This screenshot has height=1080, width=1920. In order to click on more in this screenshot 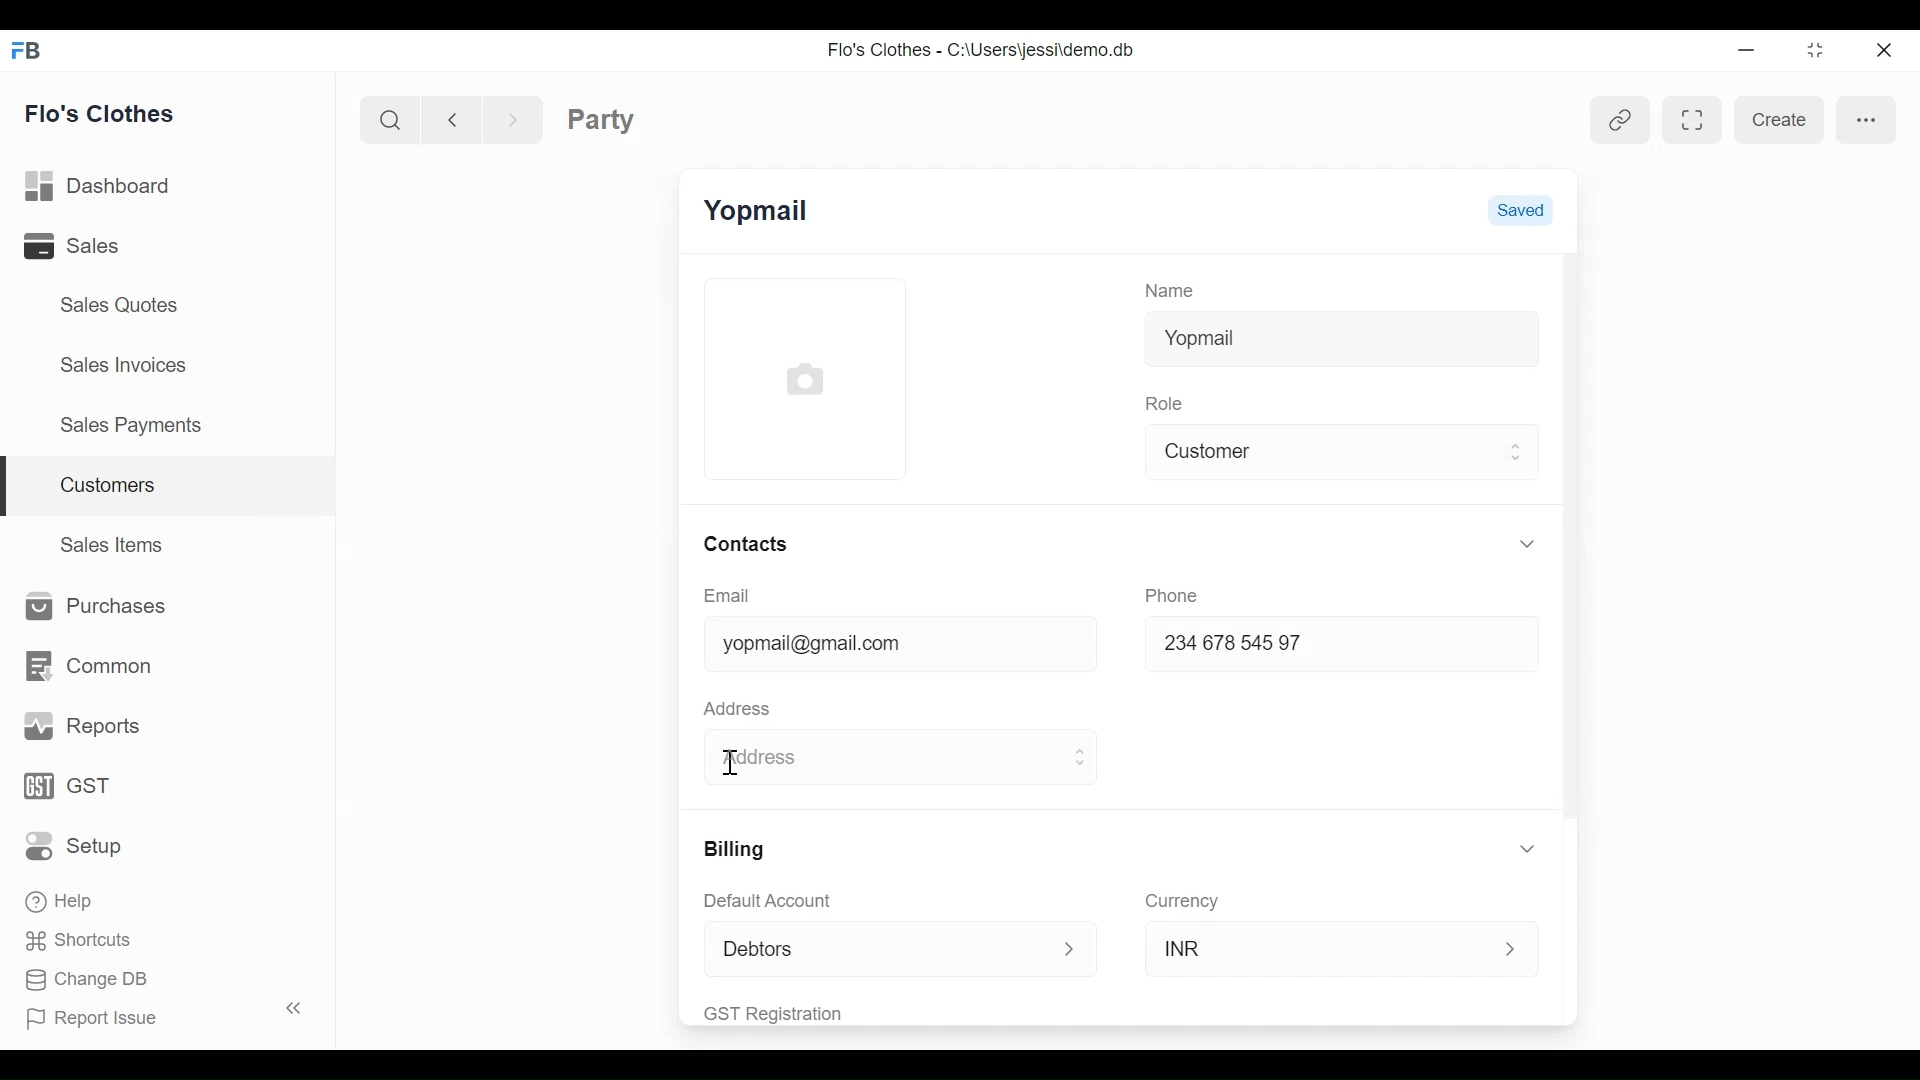, I will do `click(1866, 120)`.